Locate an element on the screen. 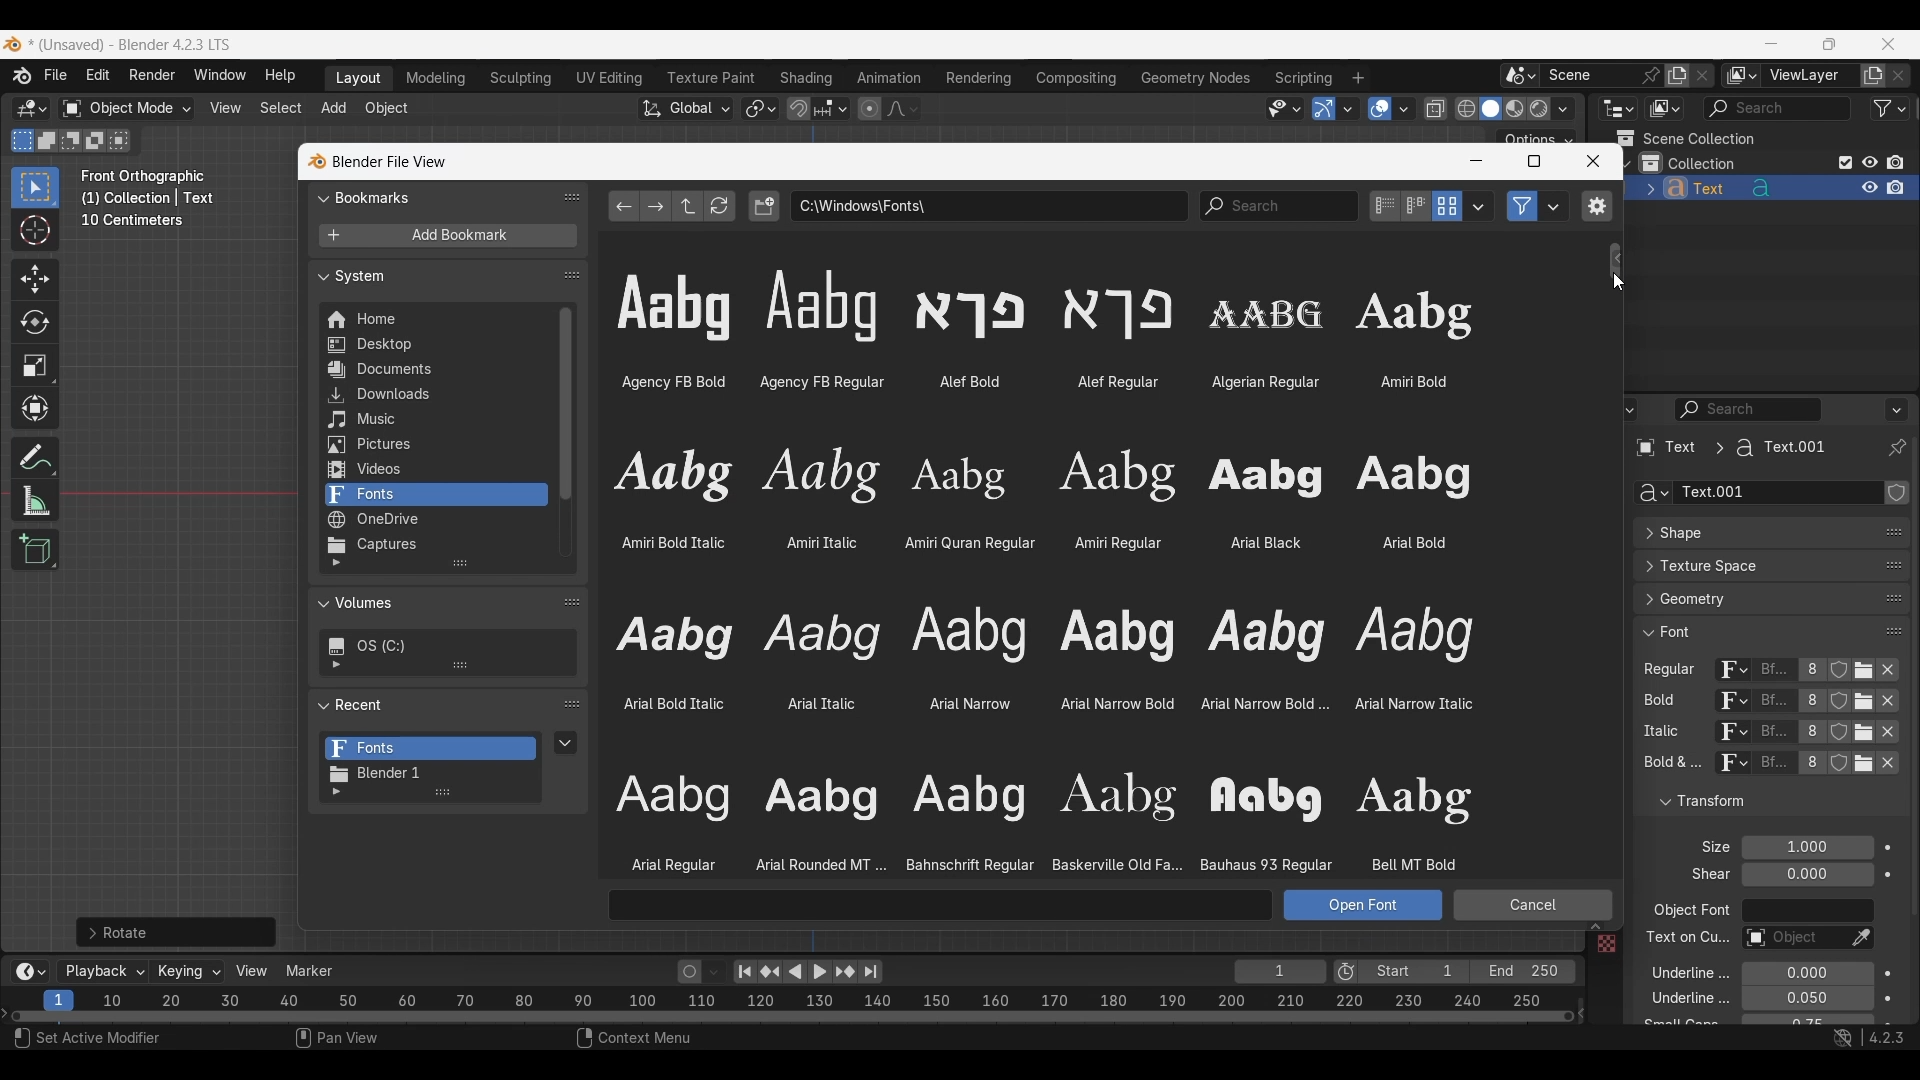  Cursor selecting vertical slide bar is located at coordinates (1618, 283).